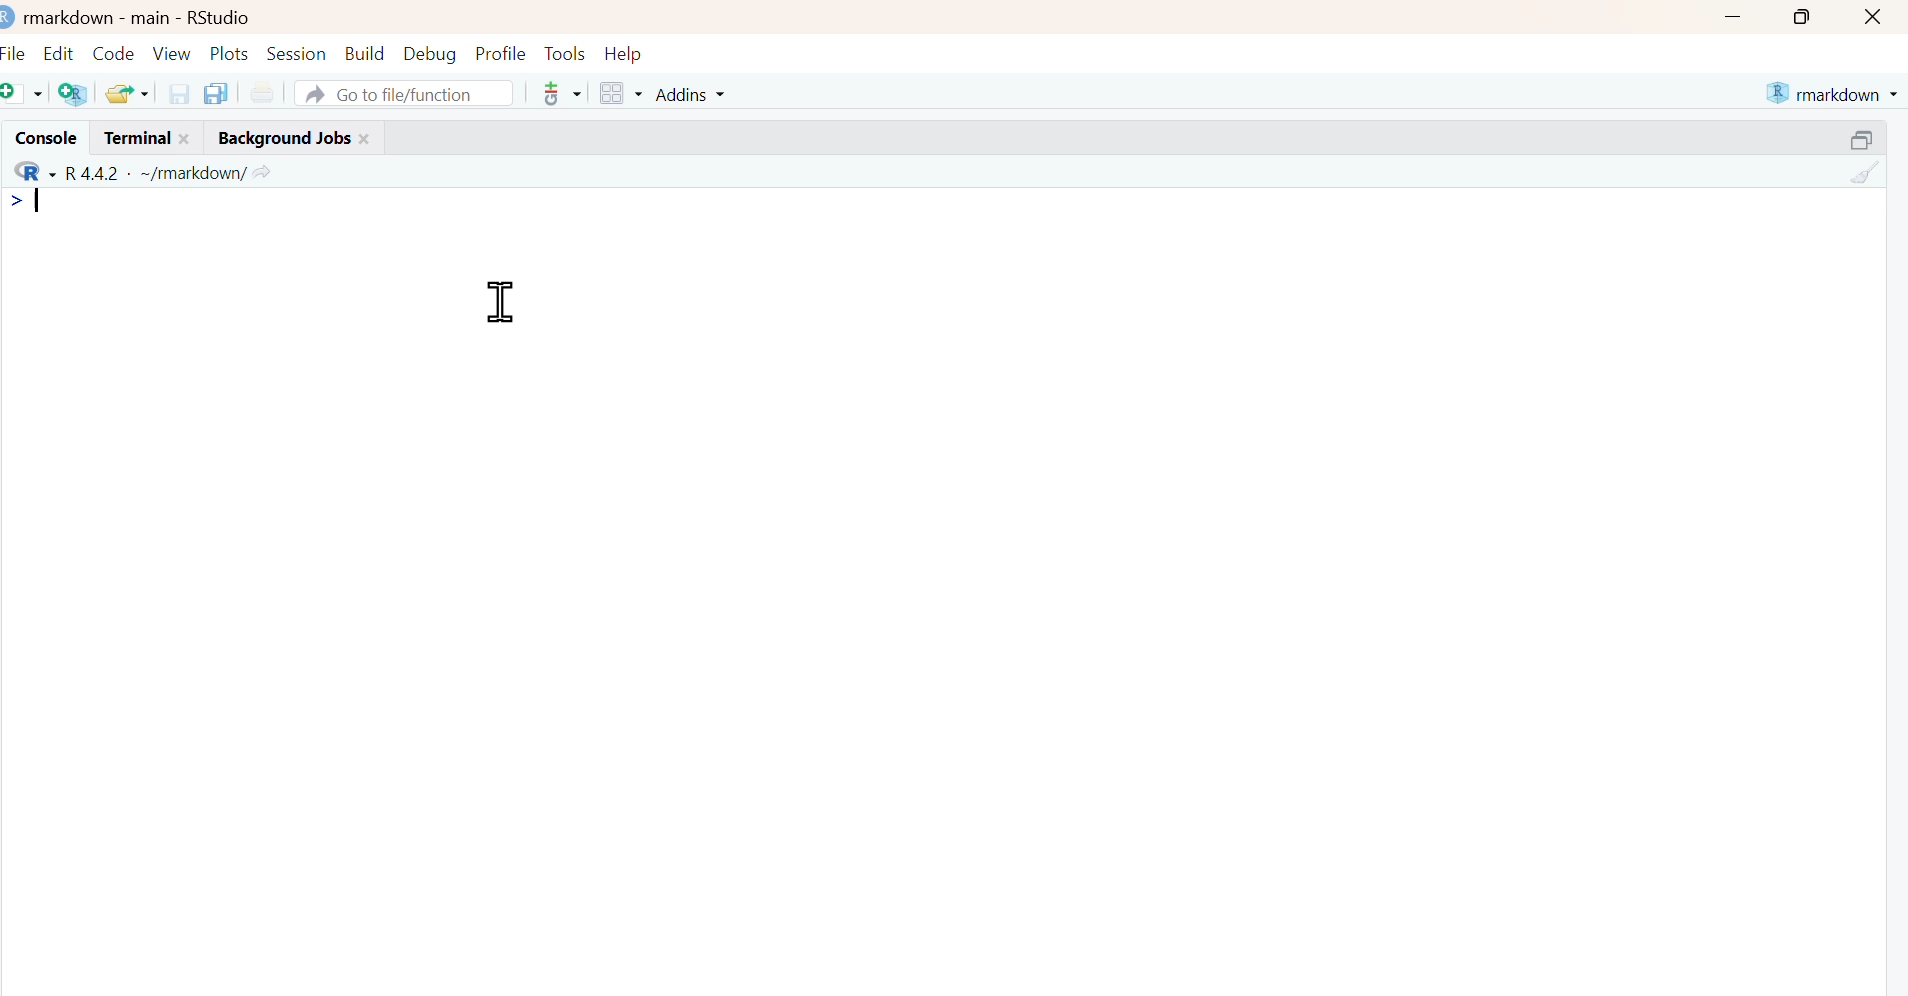  I want to click on save, so click(180, 92).